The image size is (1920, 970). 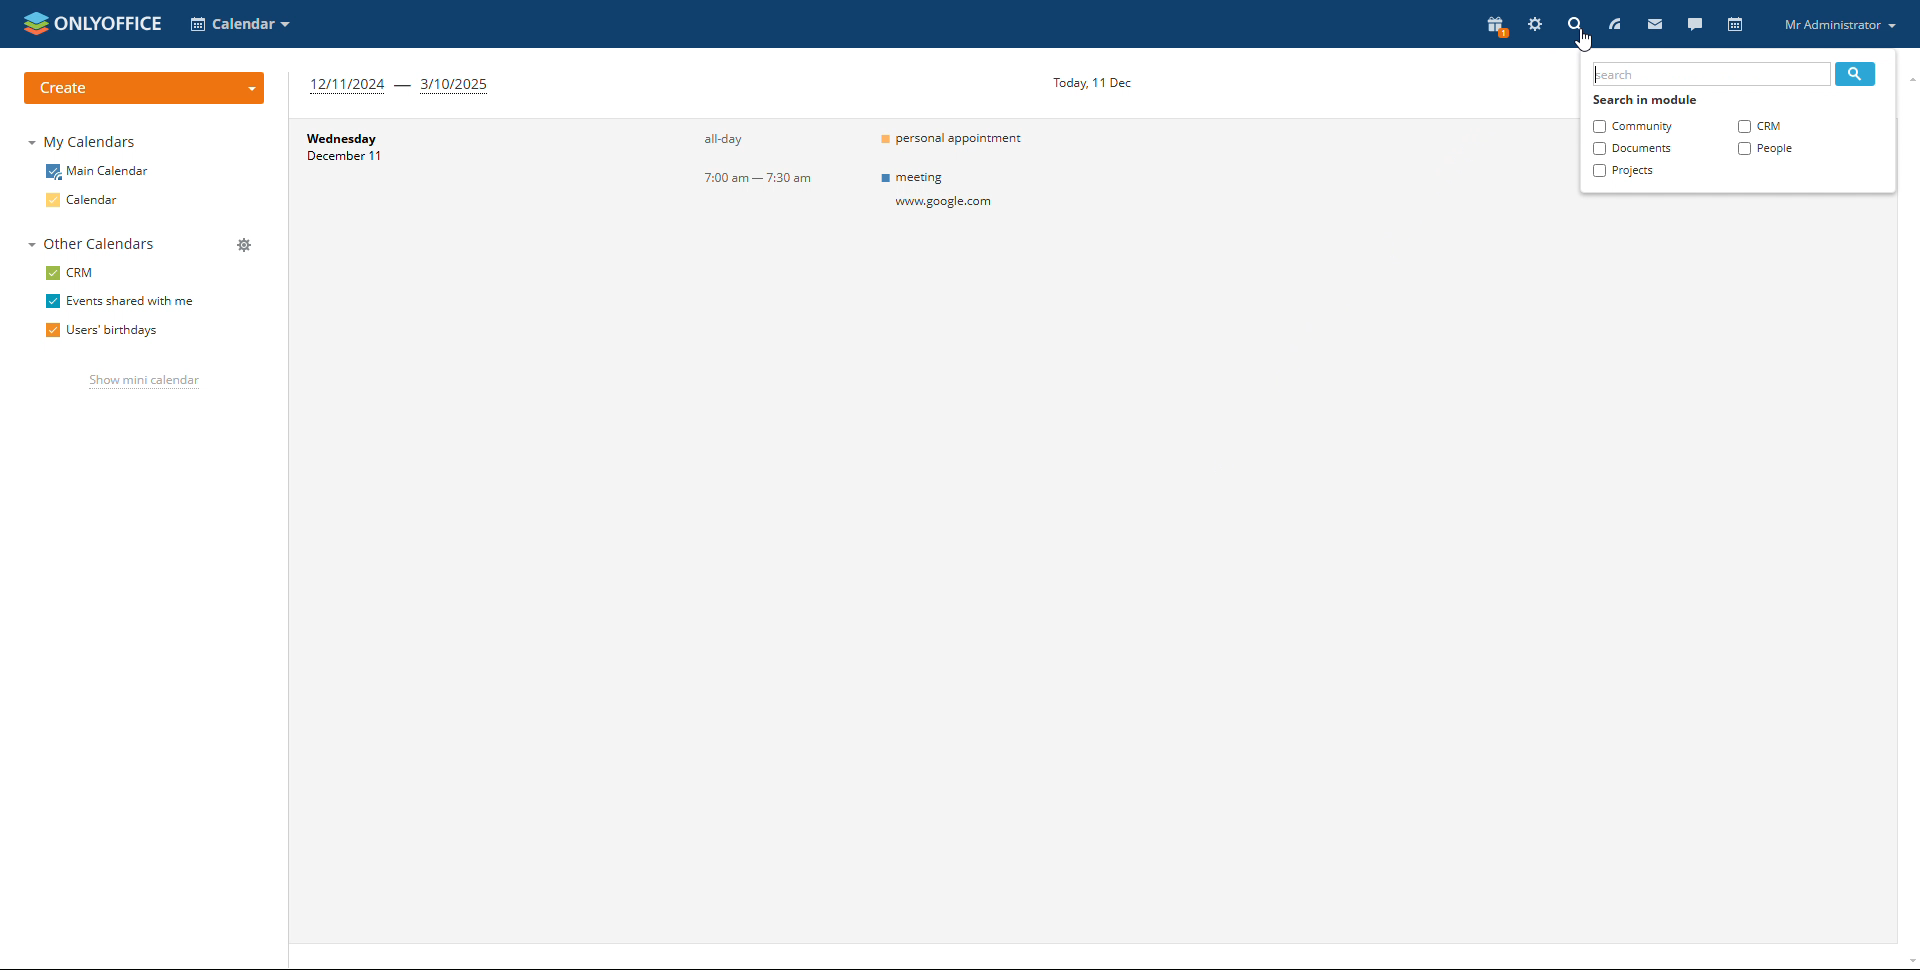 I want to click on manage, so click(x=243, y=246).